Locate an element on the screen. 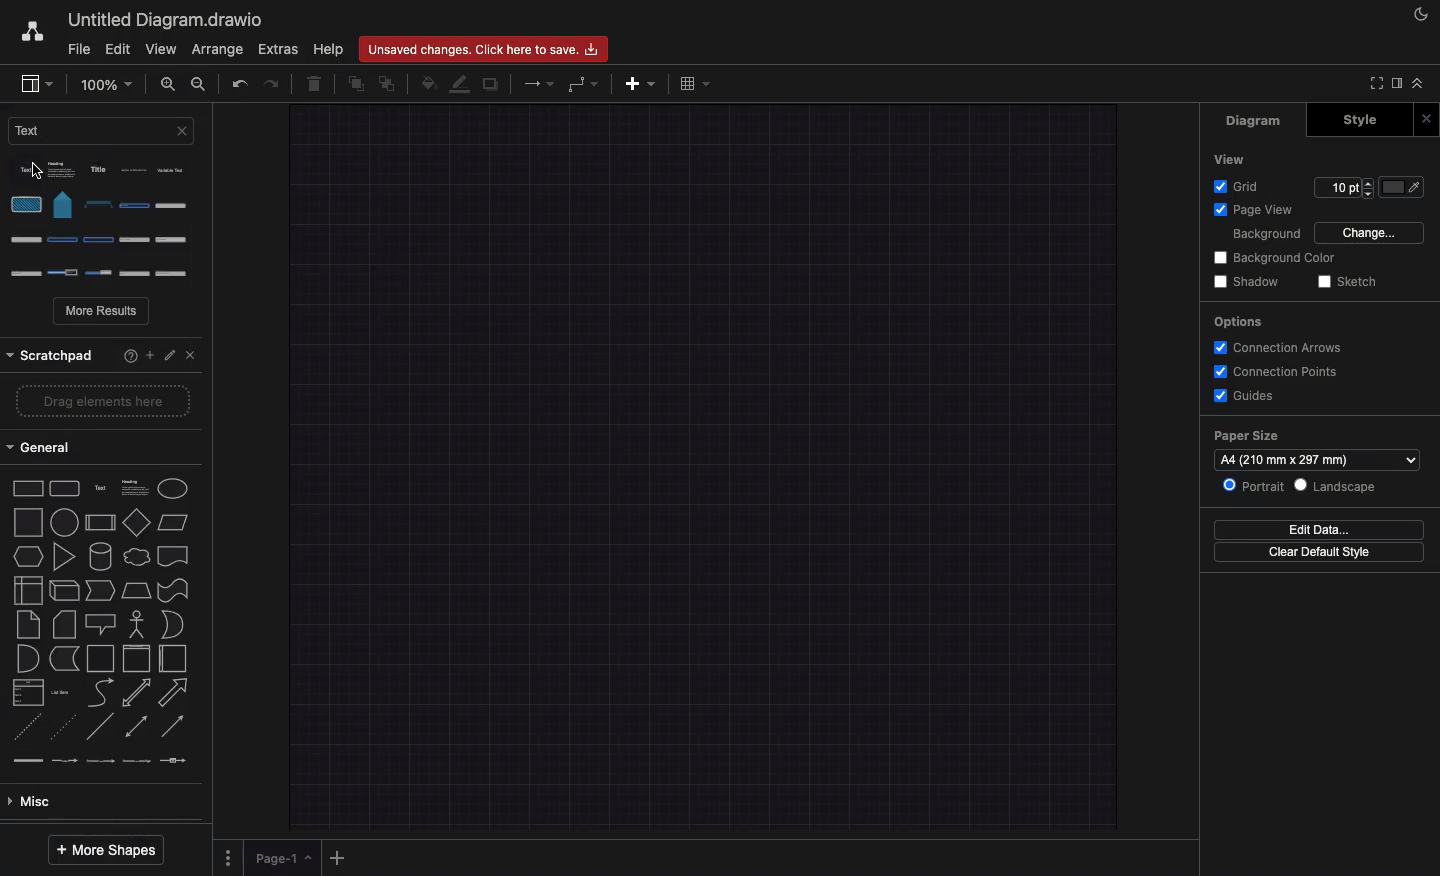 Image resolution: width=1440 pixels, height=876 pixels. Ad is located at coordinates (642, 83).